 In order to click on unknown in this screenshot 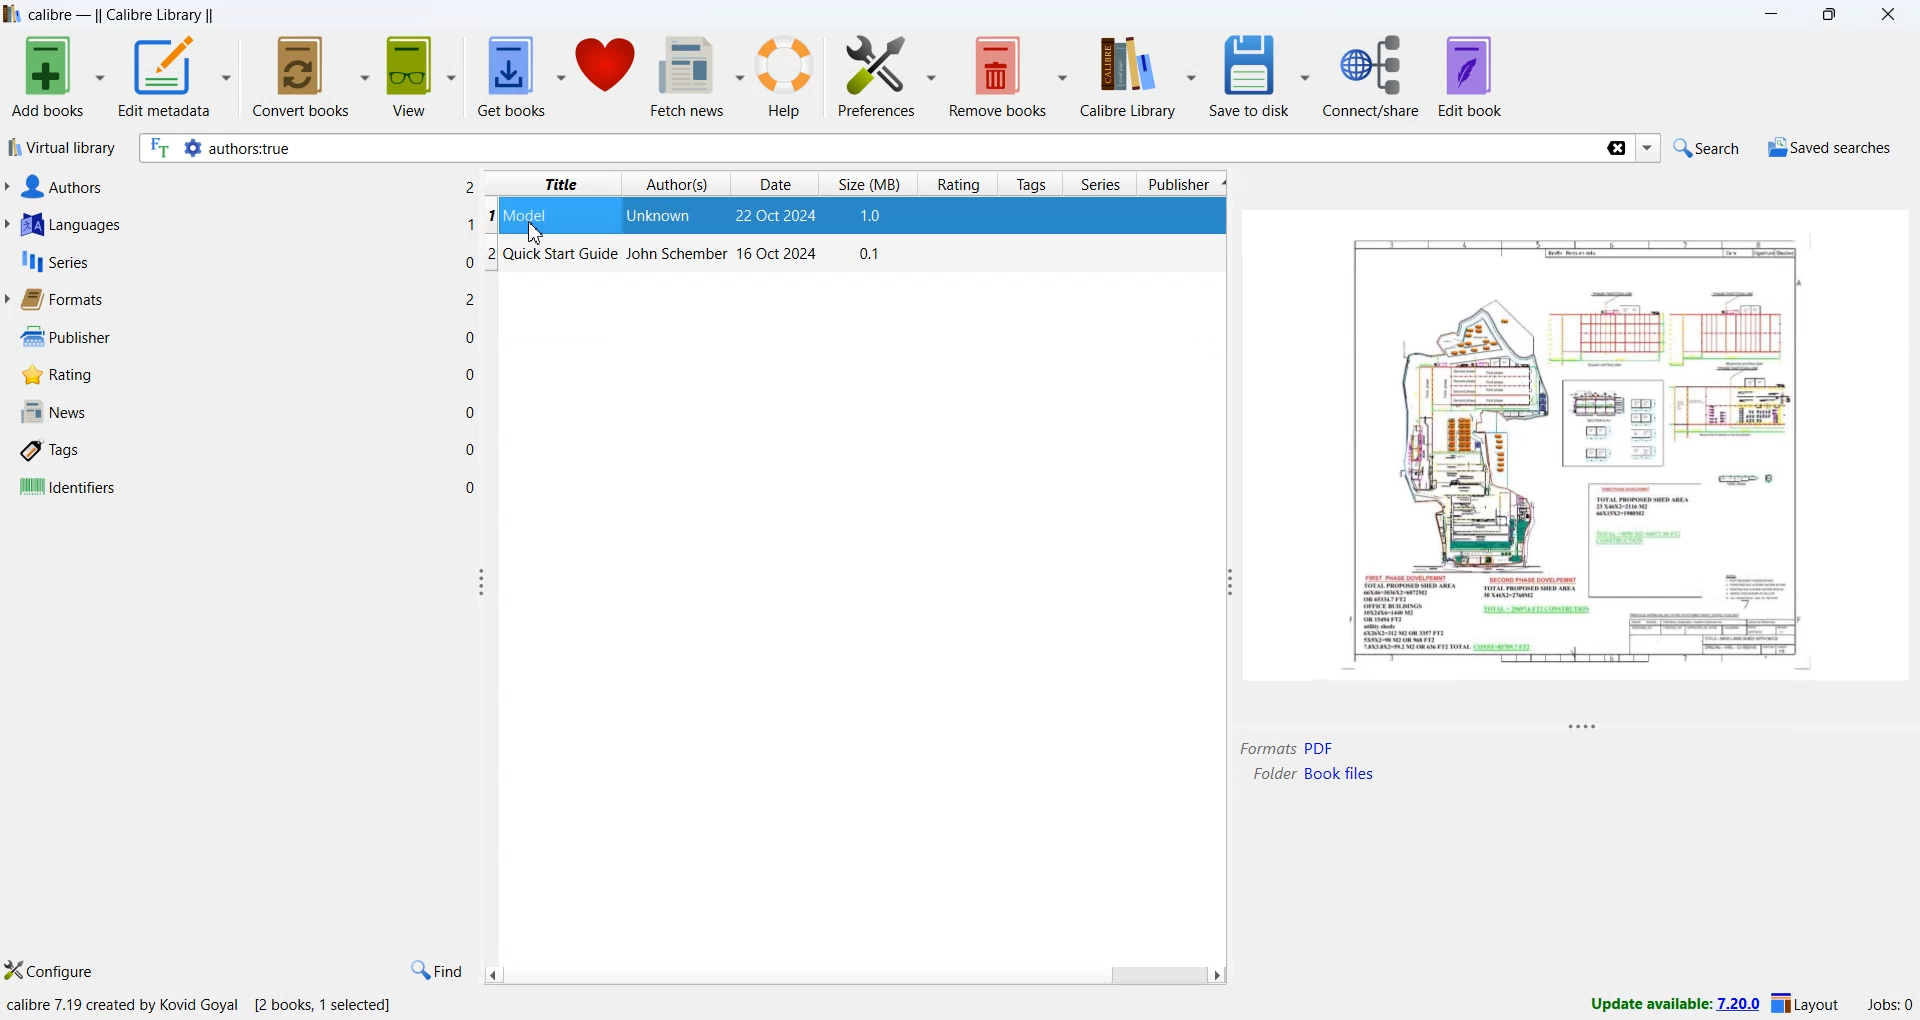, I will do `click(662, 217)`.